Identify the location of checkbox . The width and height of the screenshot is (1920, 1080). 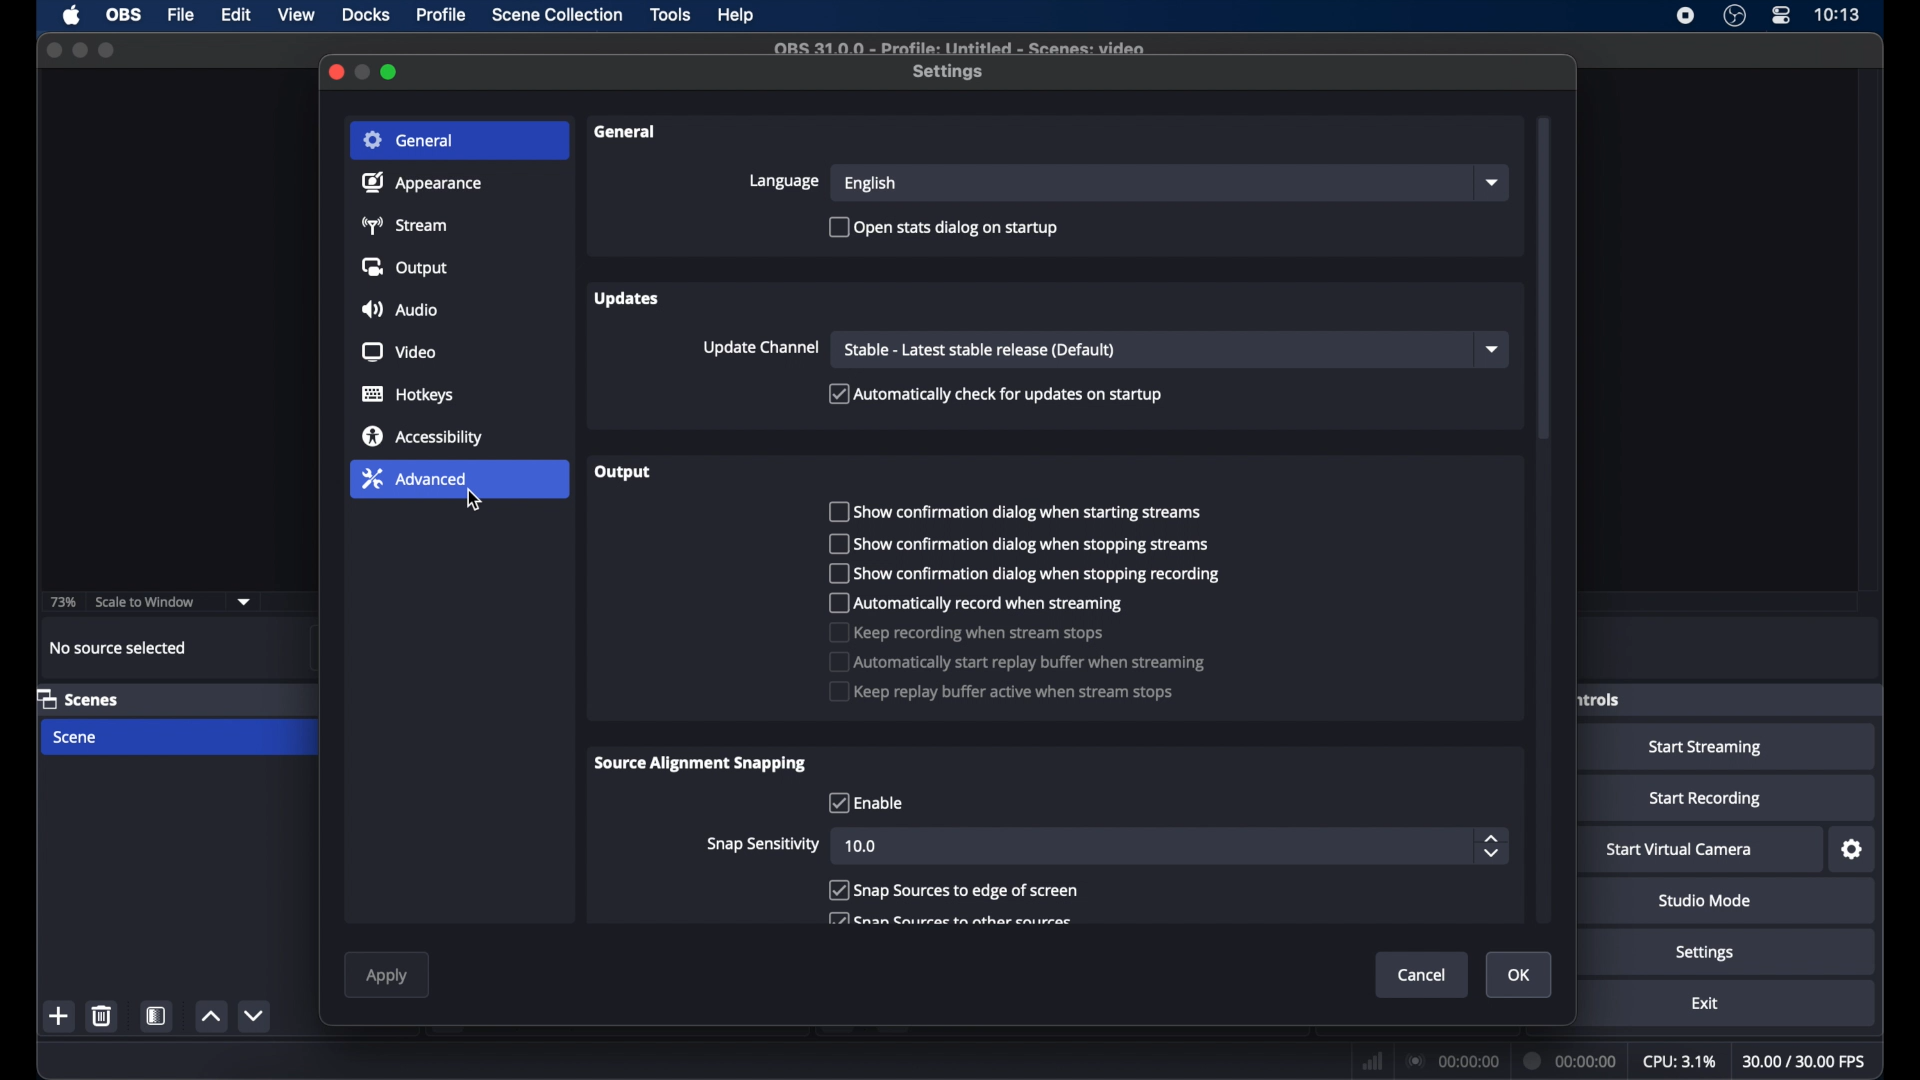
(953, 889).